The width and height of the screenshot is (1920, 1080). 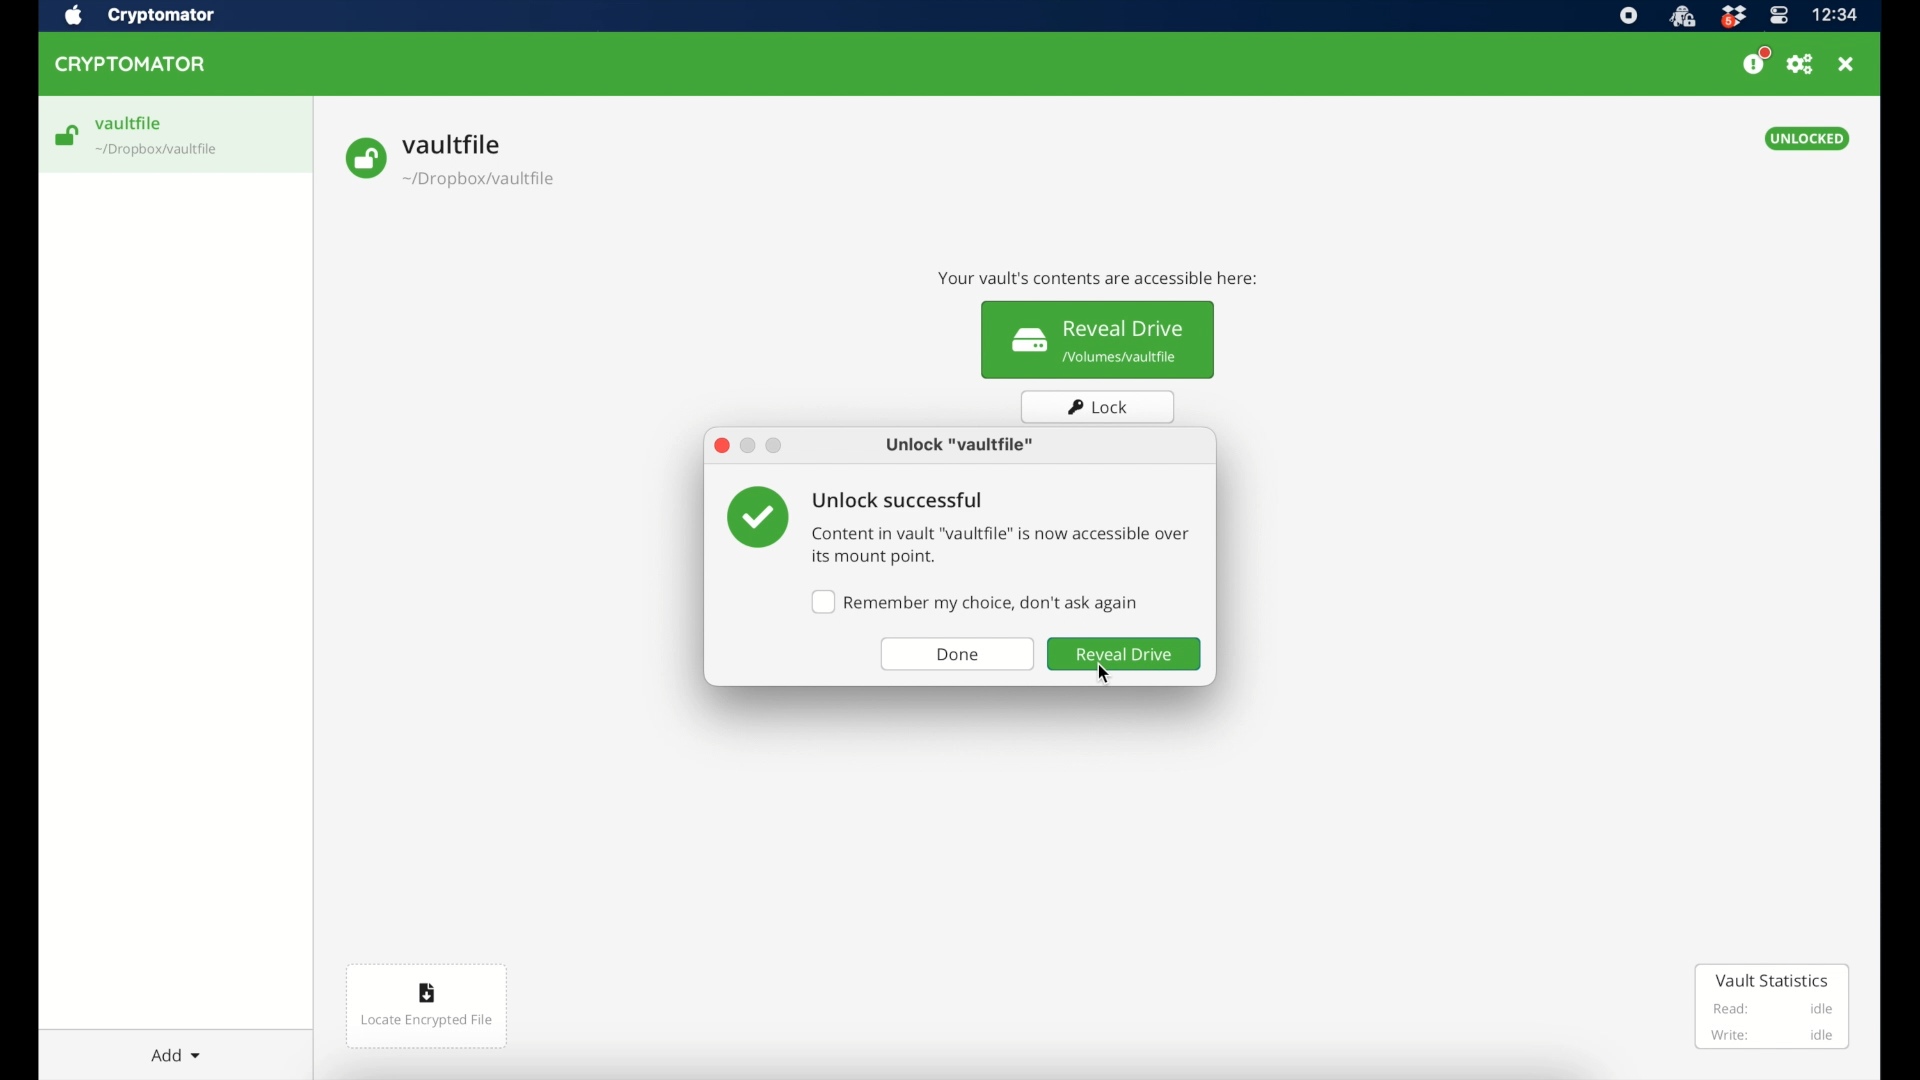 What do you see at coordinates (1100, 407) in the screenshot?
I see `lock` at bounding box center [1100, 407].